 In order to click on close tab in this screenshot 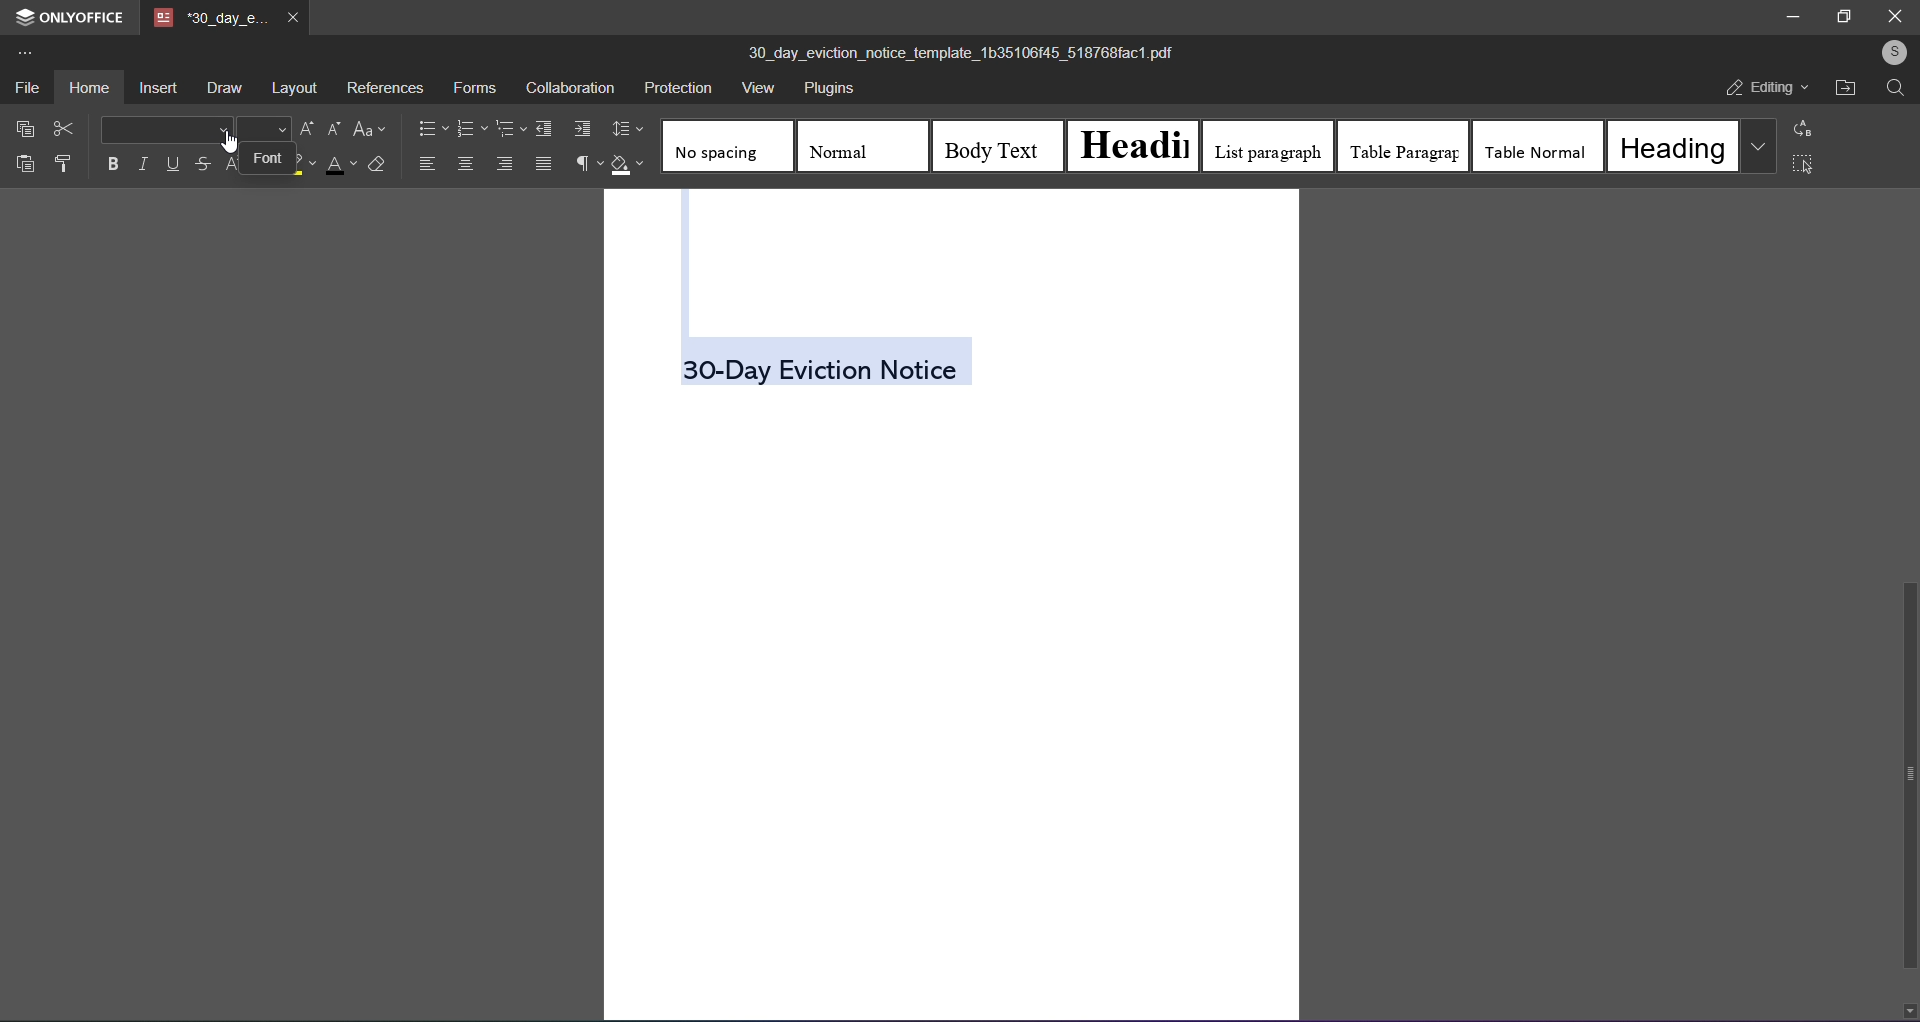, I will do `click(294, 20)`.